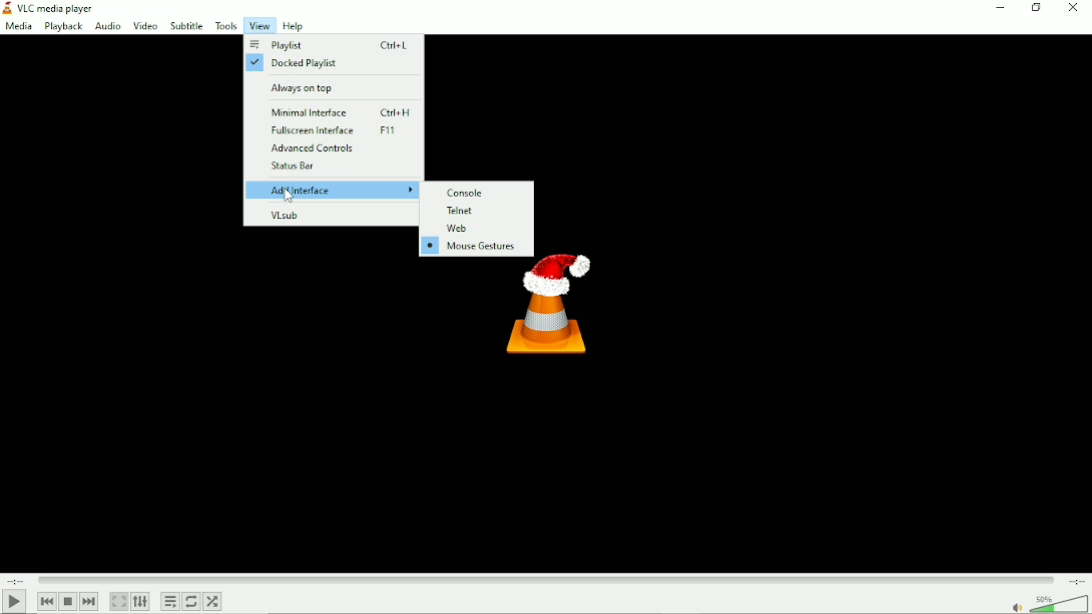  Describe the element at coordinates (478, 191) in the screenshot. I see `Console` at that location.